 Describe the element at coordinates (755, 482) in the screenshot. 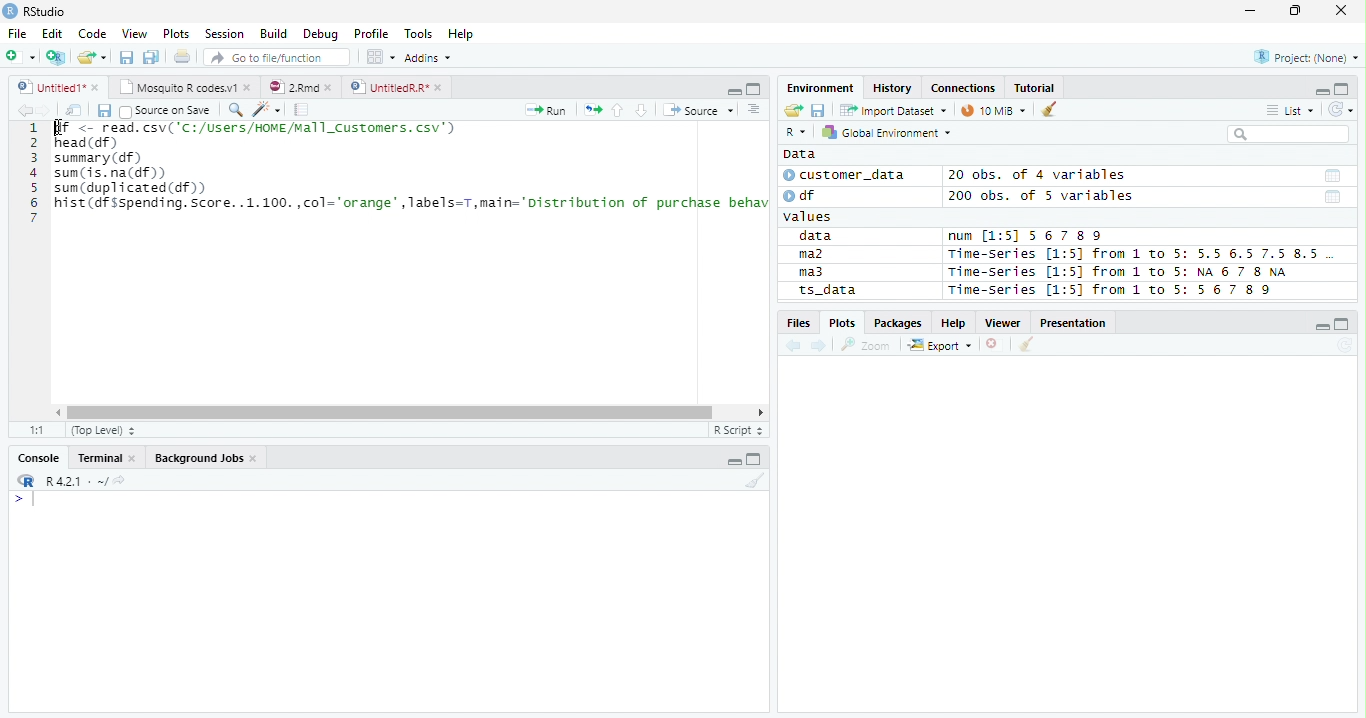

I see `Clean` at that location.